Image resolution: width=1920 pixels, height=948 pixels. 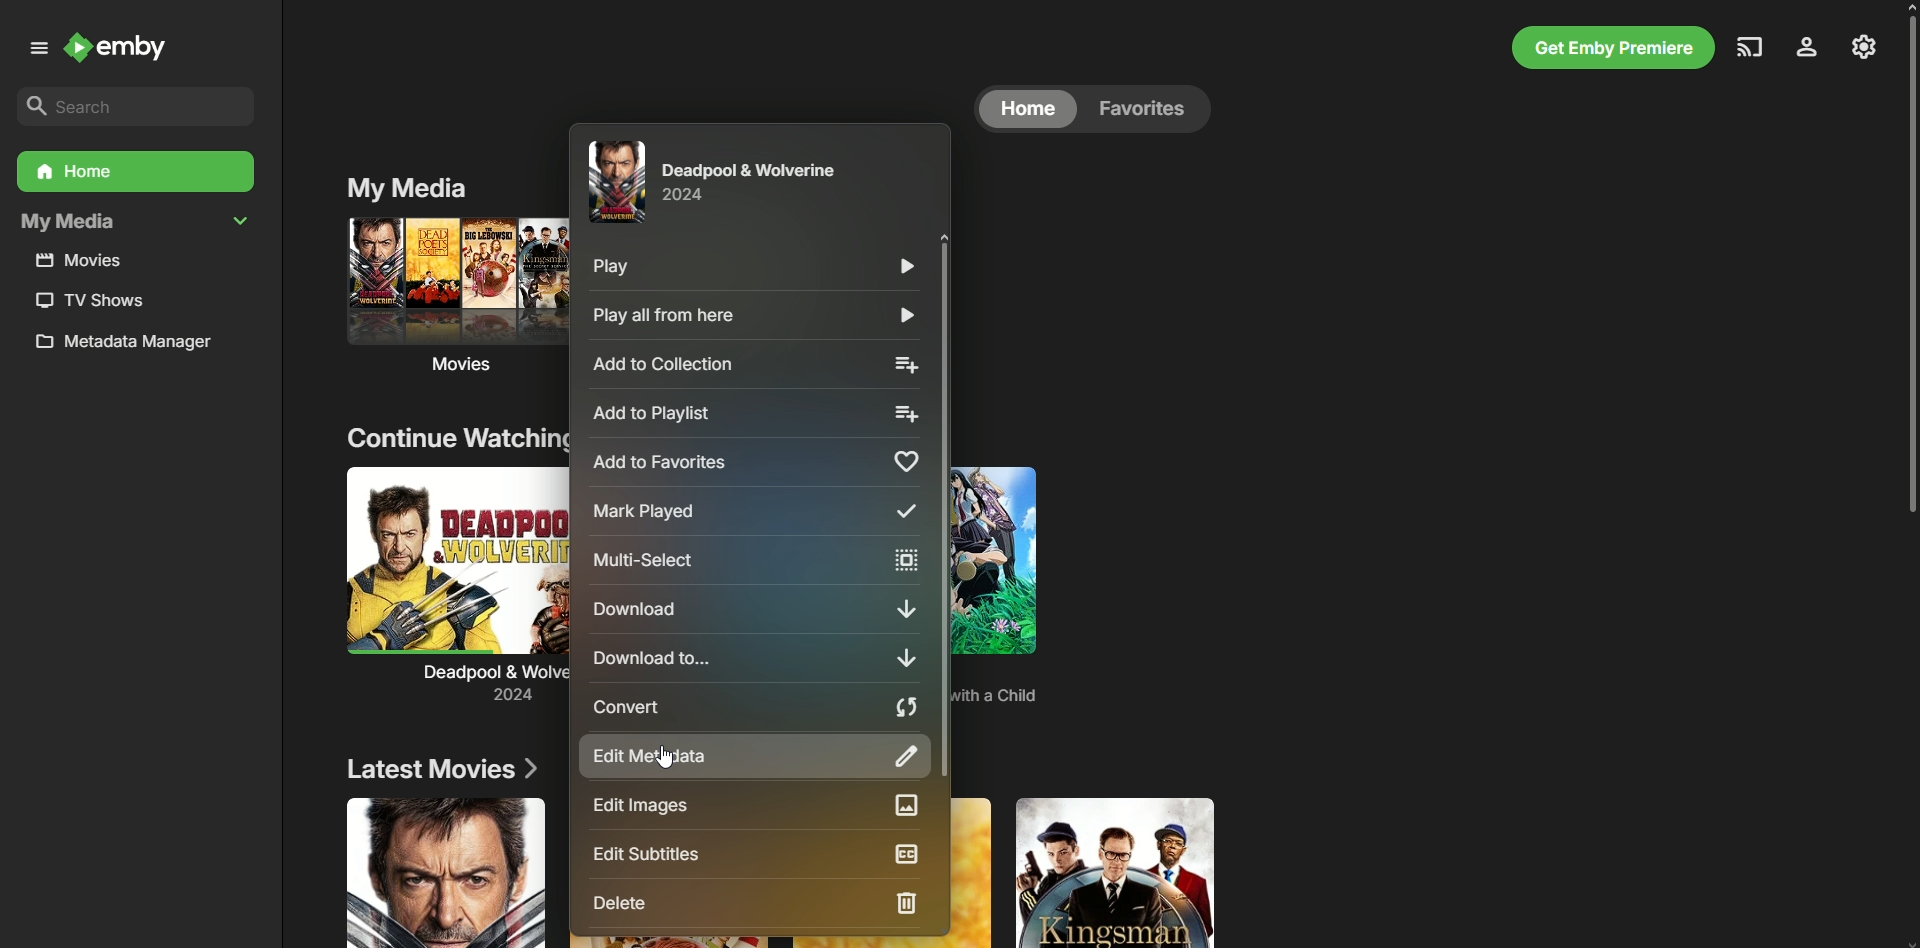 What do you see at coordinates (758, 856) in the screenshot?
I see `Edit Subtitles` at bounding box center [758, 856].